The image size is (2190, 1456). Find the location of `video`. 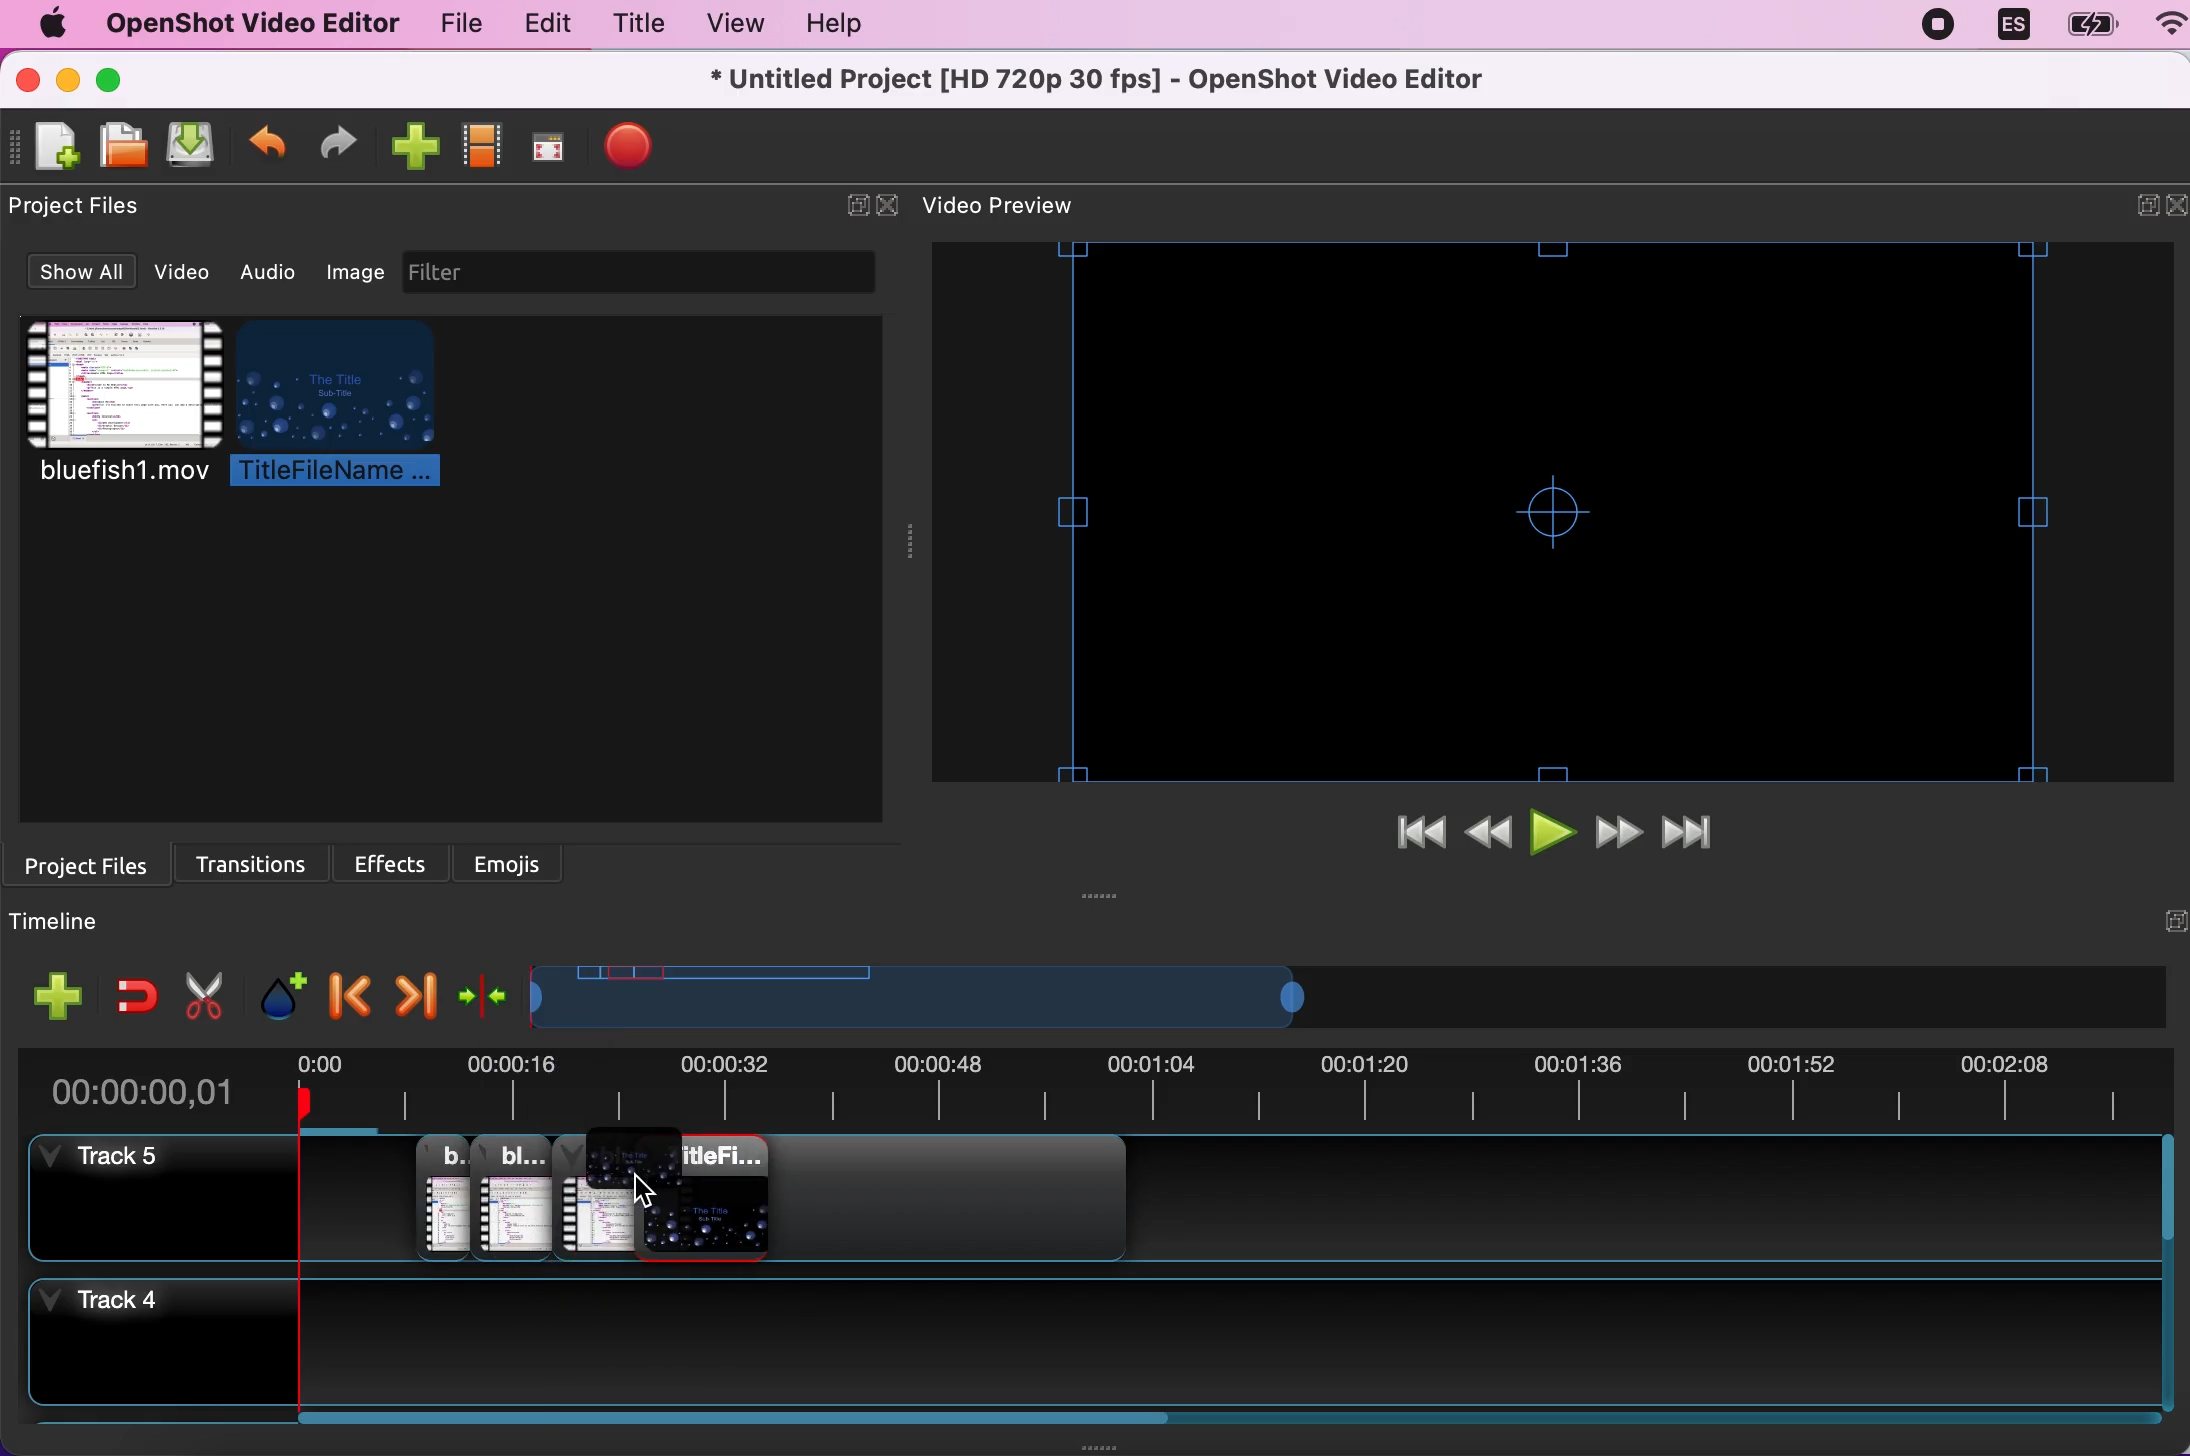

video is located at coordinates (188, 272).